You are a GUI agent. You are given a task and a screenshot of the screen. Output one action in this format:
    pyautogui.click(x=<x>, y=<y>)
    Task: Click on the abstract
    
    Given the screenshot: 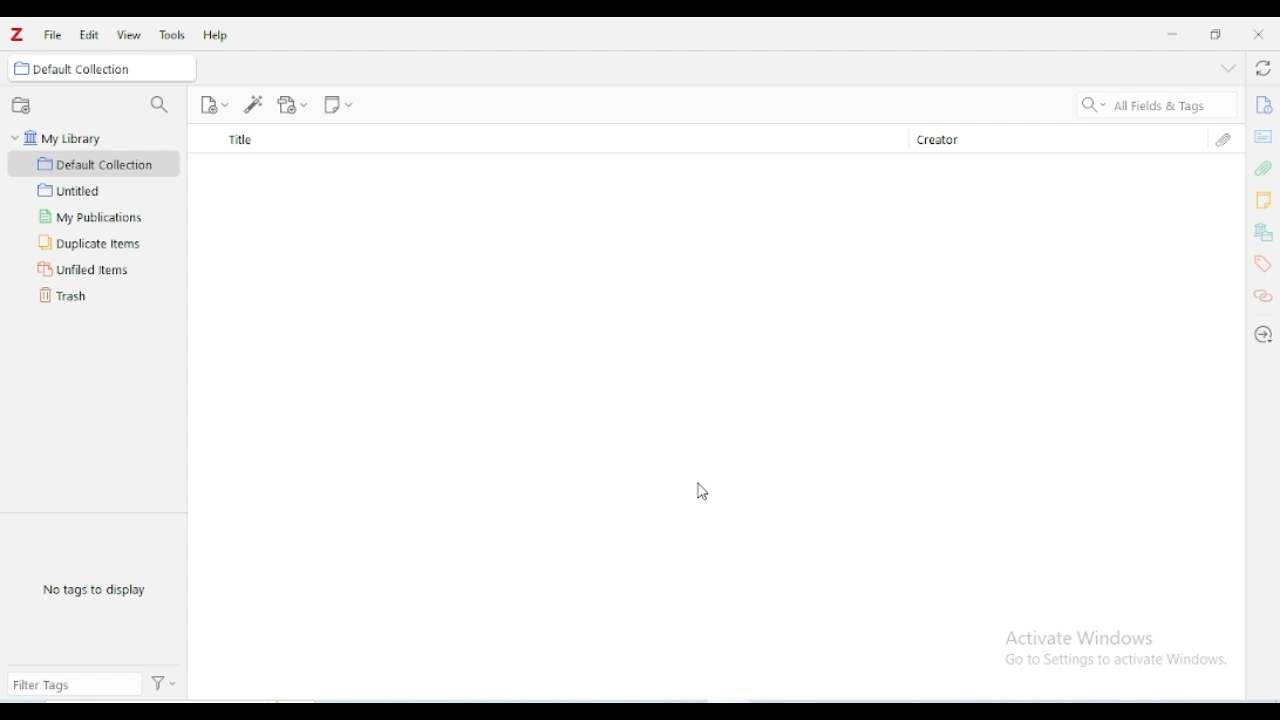 What is the action you would take?
    pyautogui.click(x=1263, y=135)
    